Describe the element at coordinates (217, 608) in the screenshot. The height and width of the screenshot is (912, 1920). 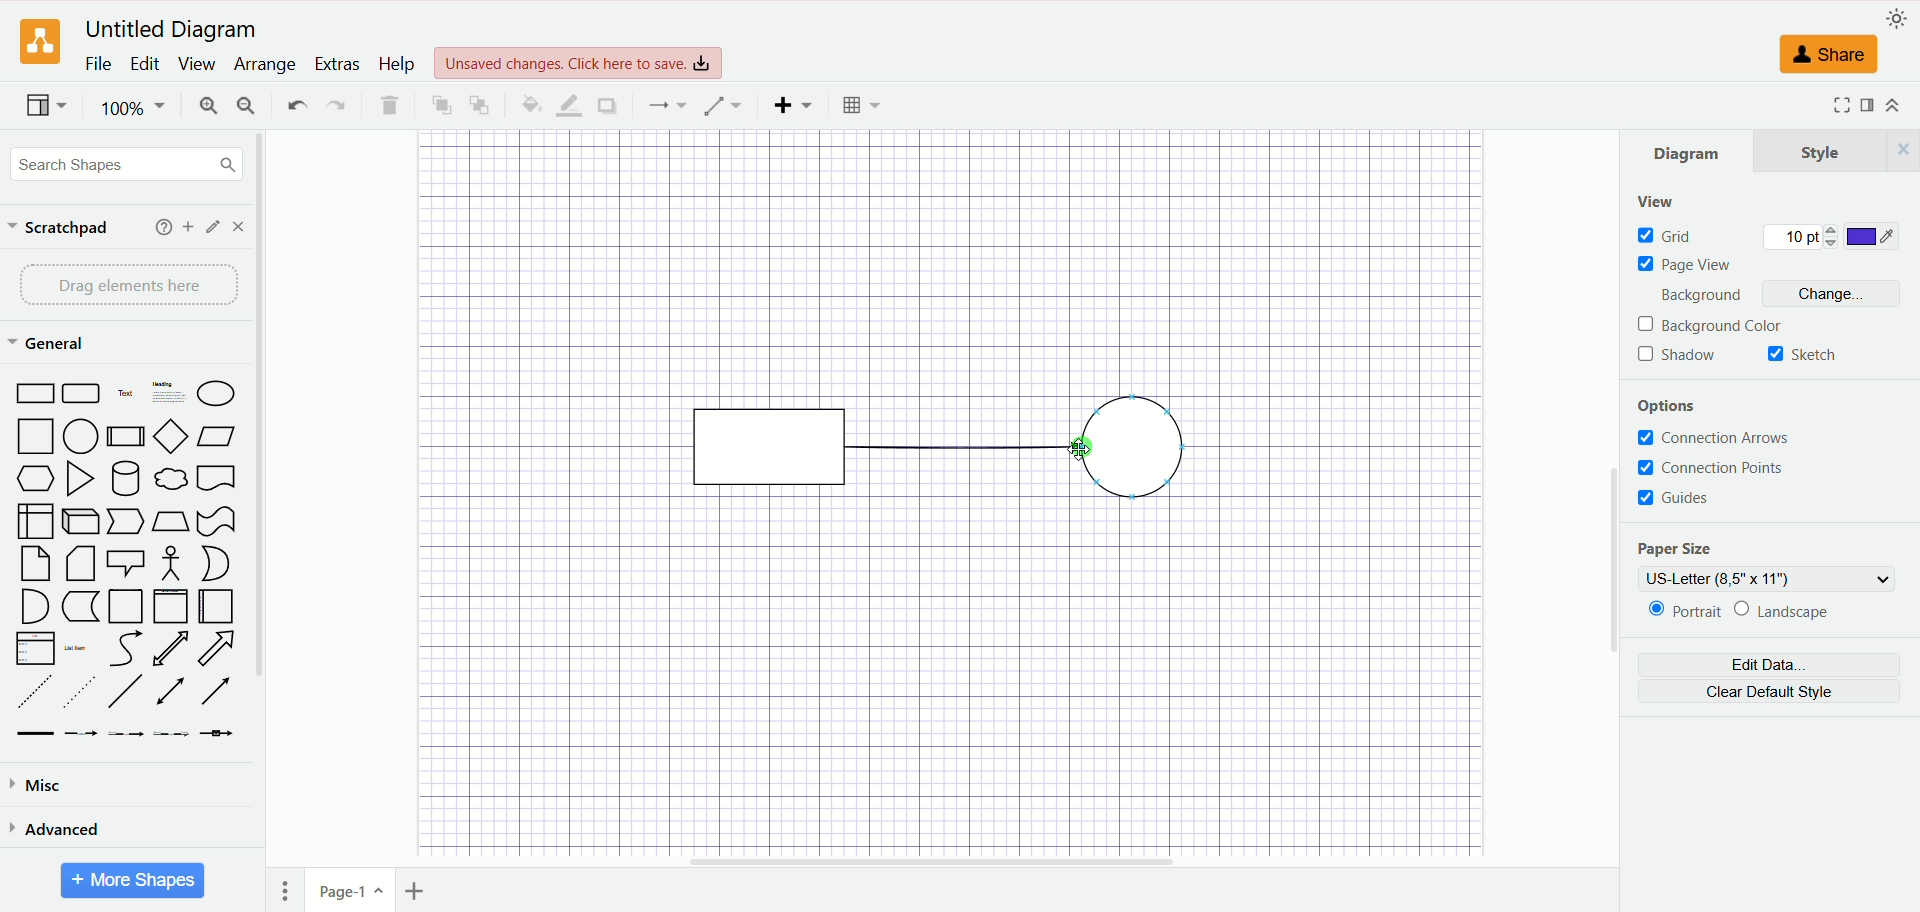
I see `Horizontal Page` at that location.